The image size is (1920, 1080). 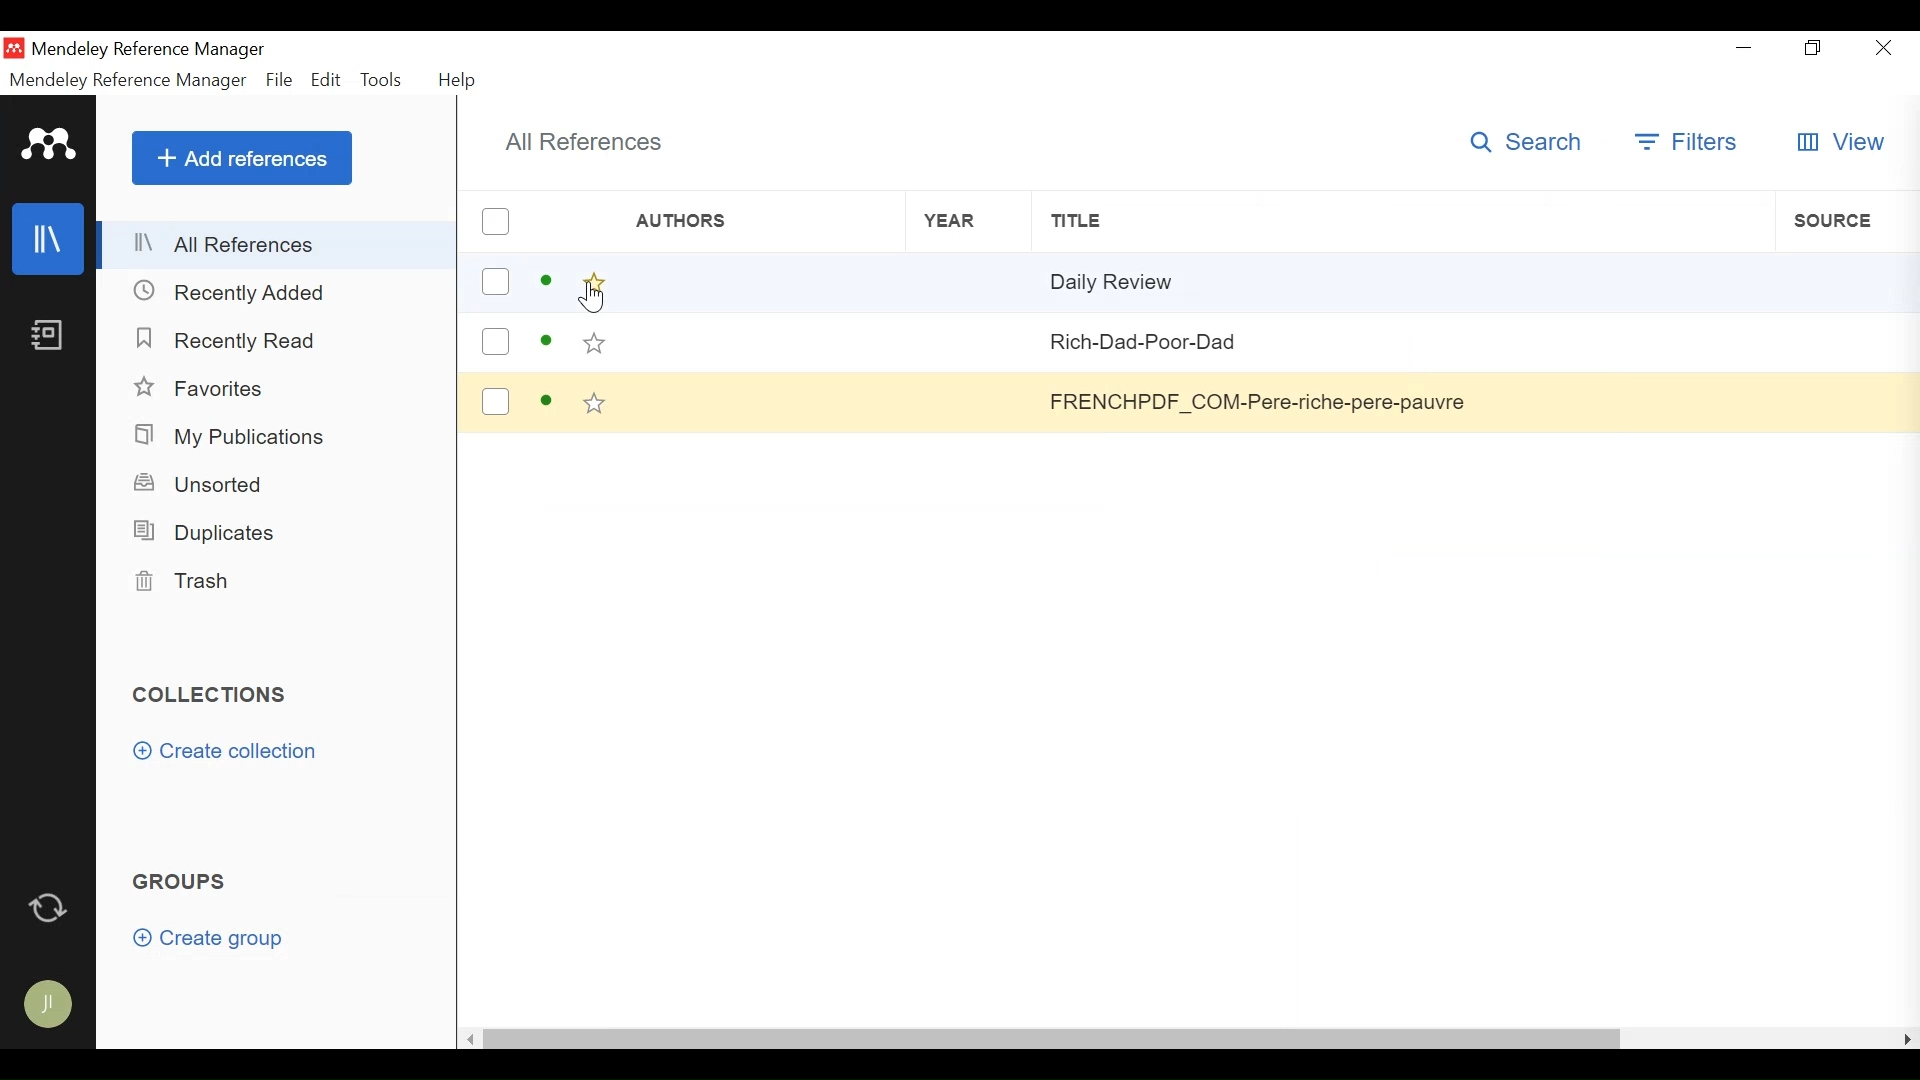 What do you see at coordinates (1383, 223) in the screenshot?
I see `Title` at bounding box center [1383, 223].